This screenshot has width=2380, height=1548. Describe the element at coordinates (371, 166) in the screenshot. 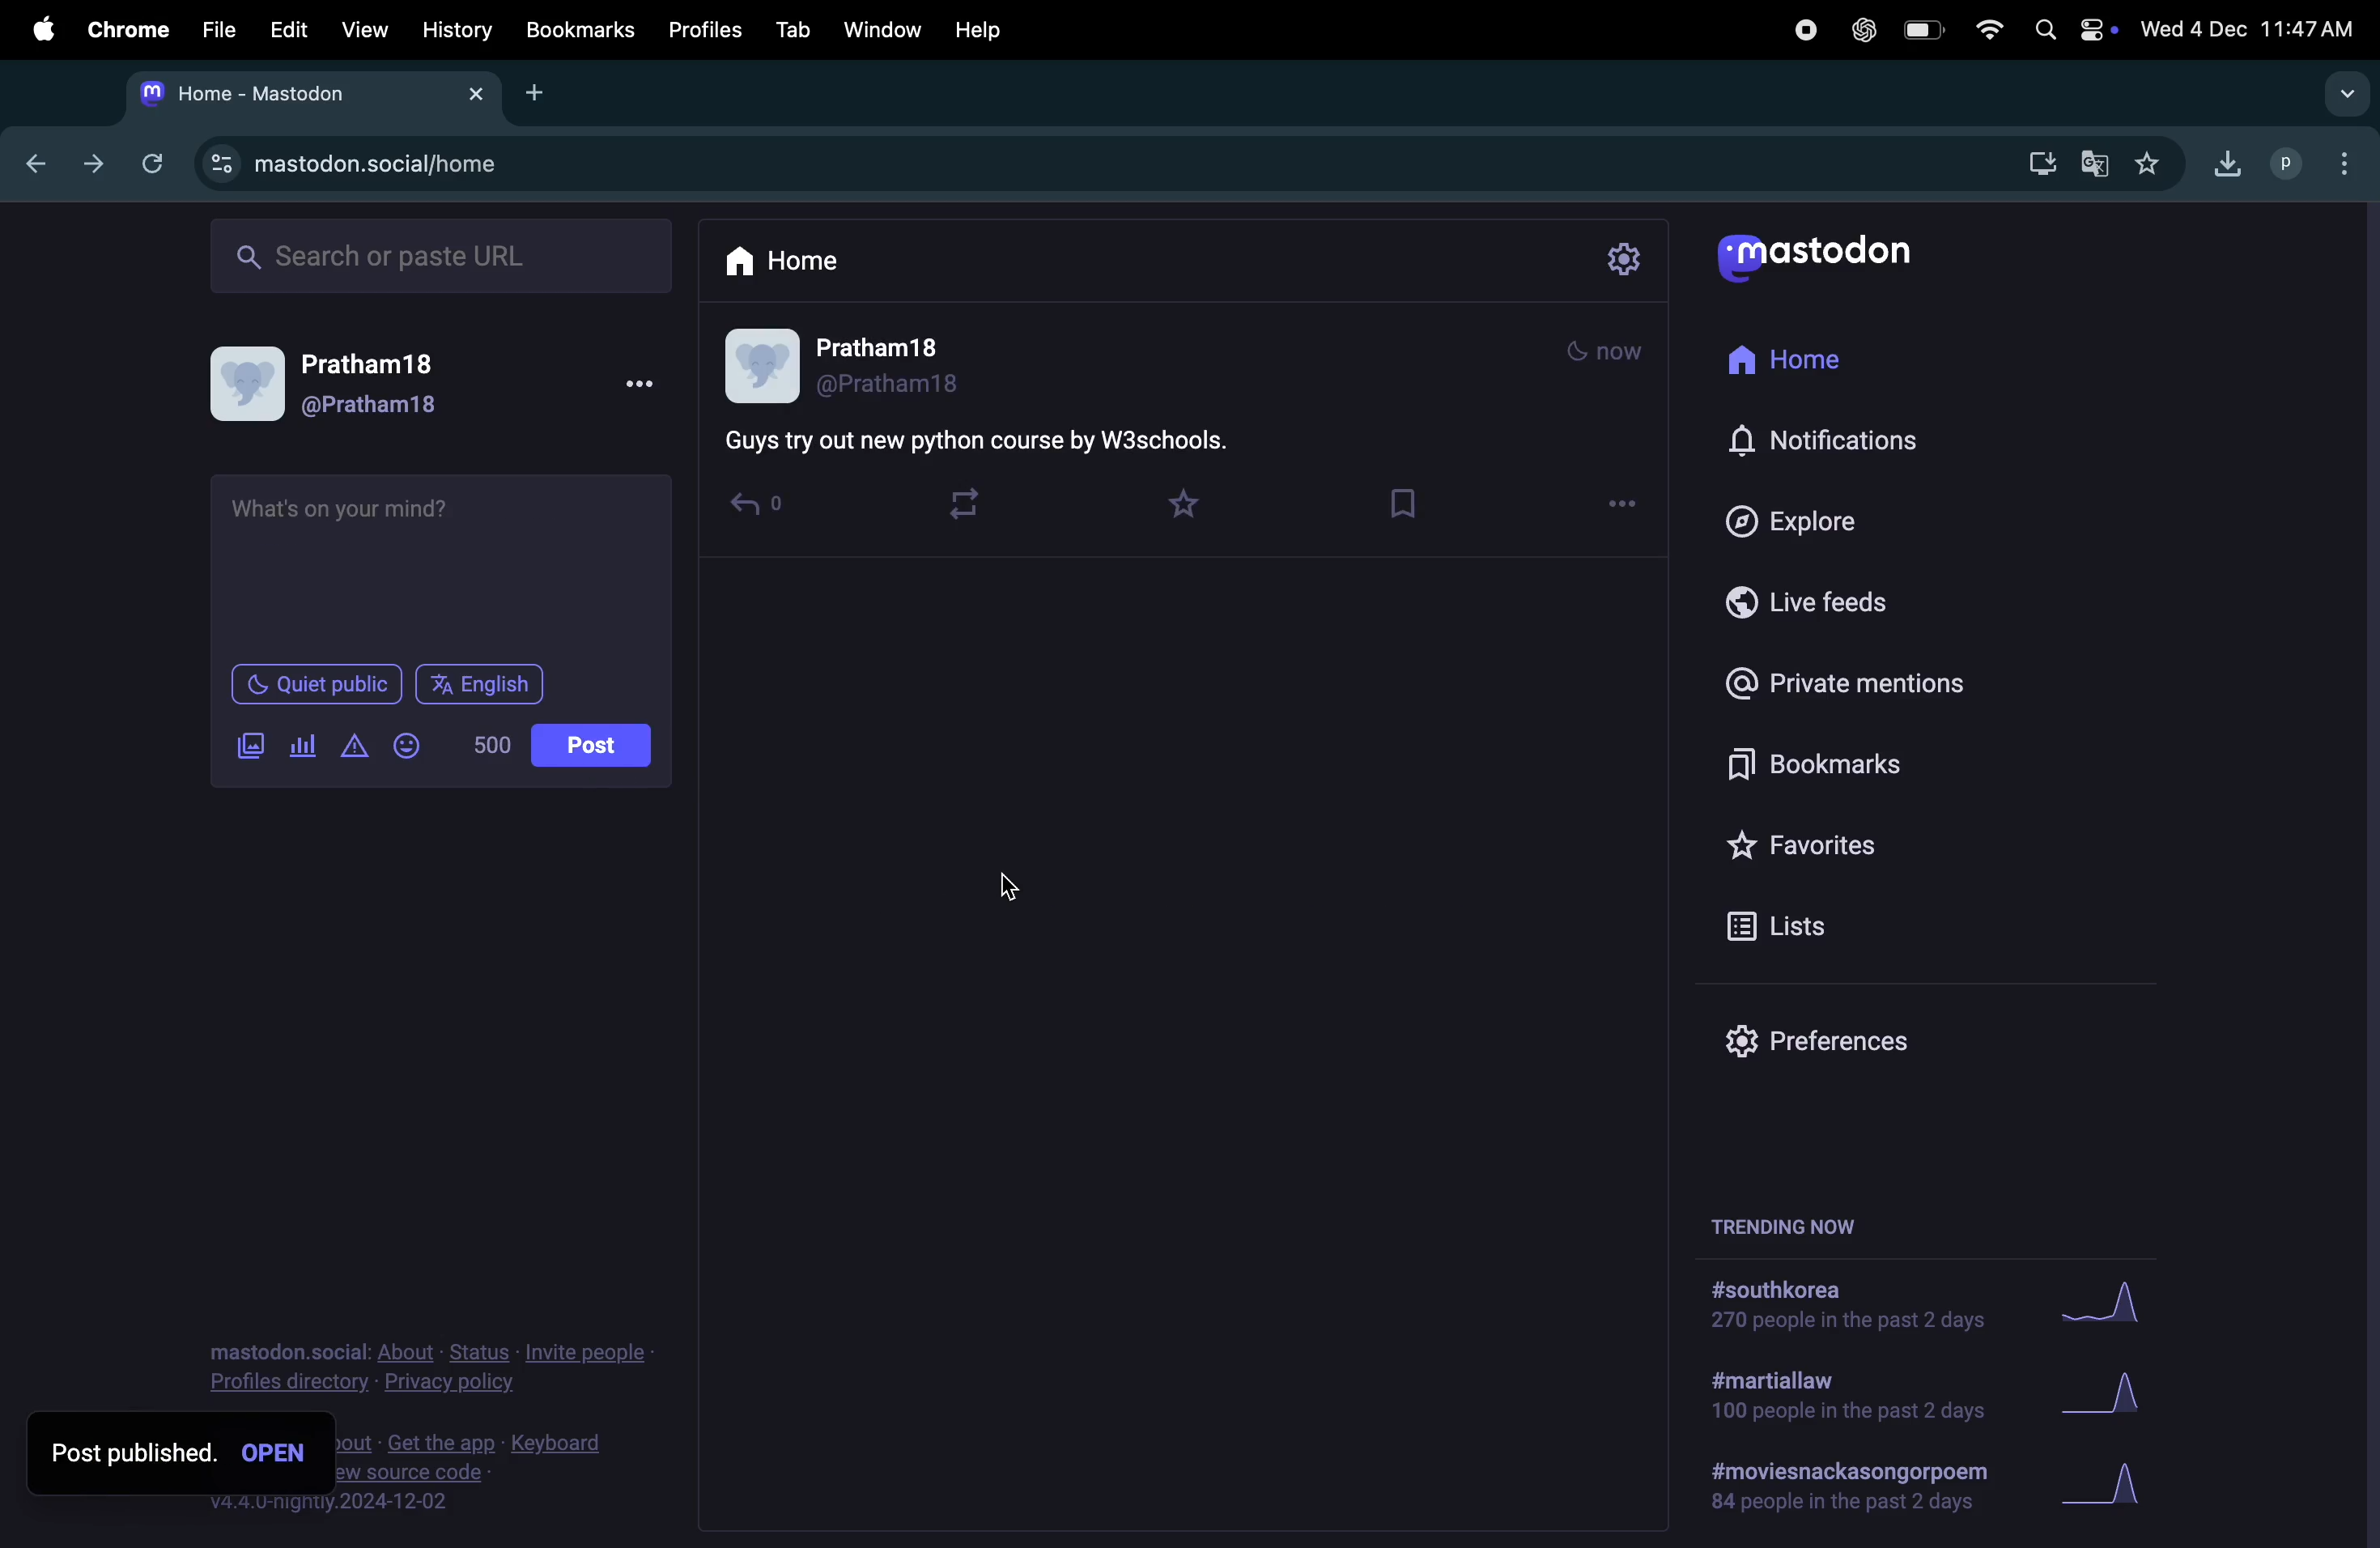

I see `mastodon social` at that location.